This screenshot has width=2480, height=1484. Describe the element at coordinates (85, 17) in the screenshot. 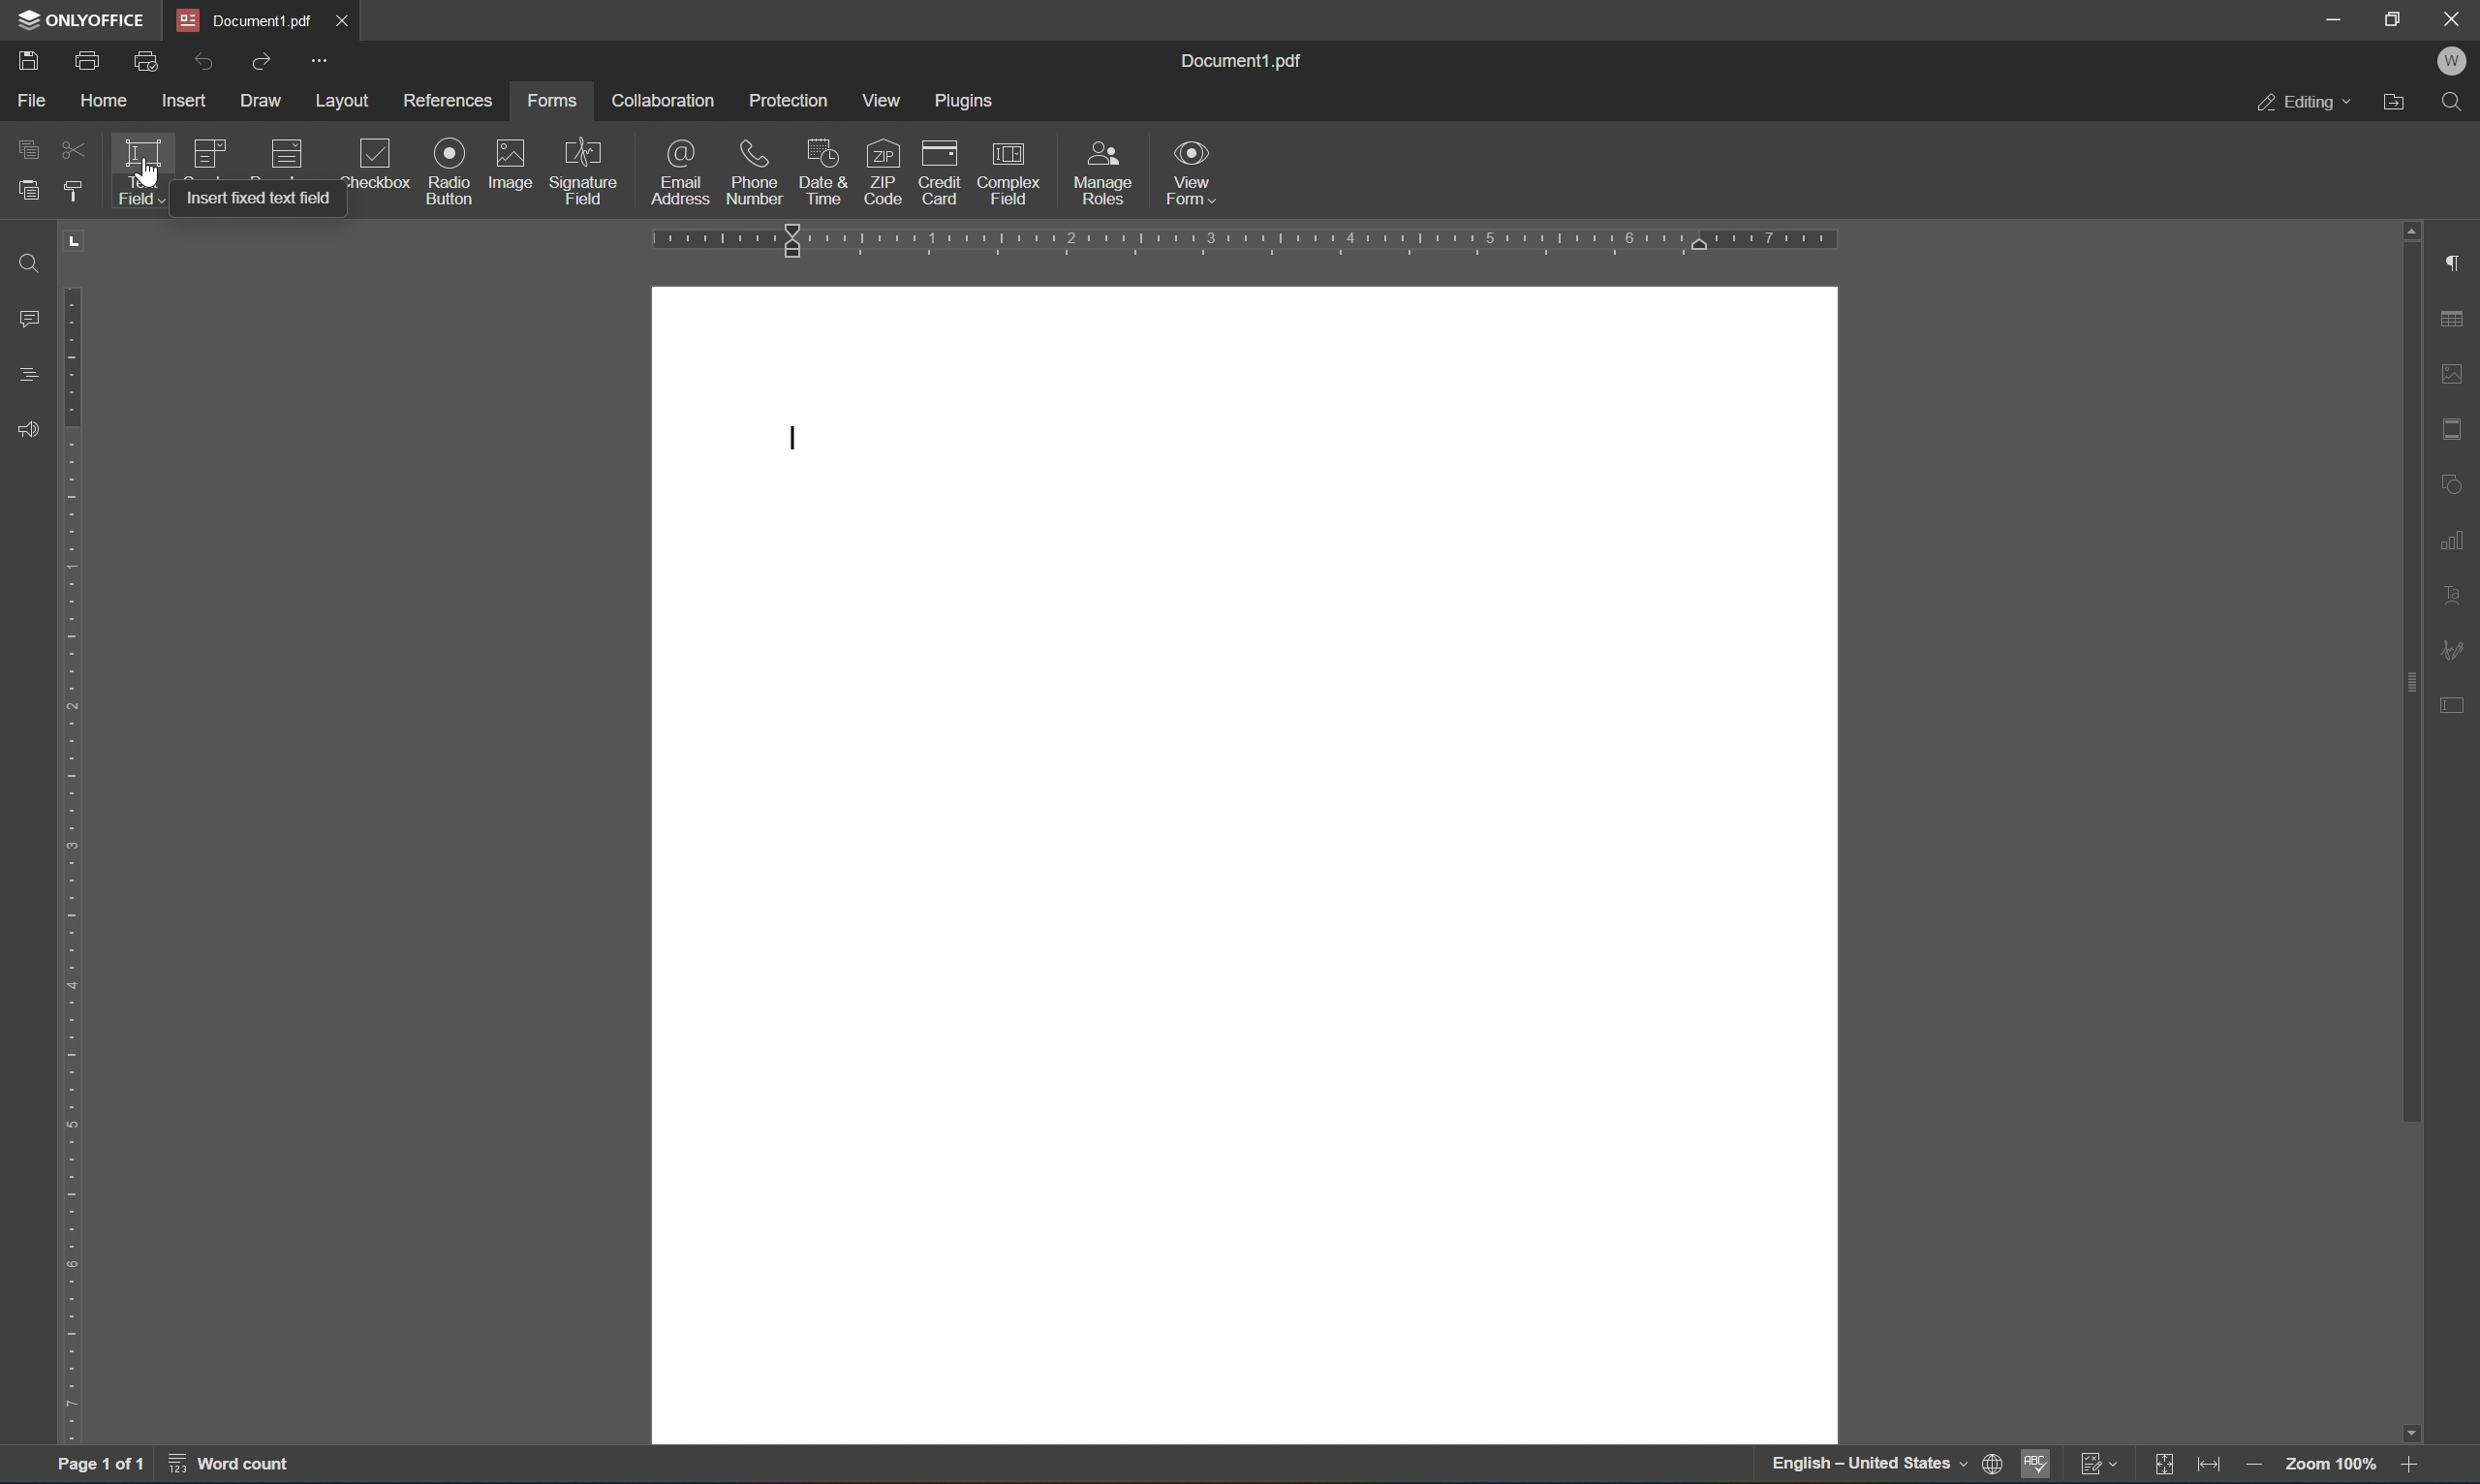

I see `onlyoffice` at that location.